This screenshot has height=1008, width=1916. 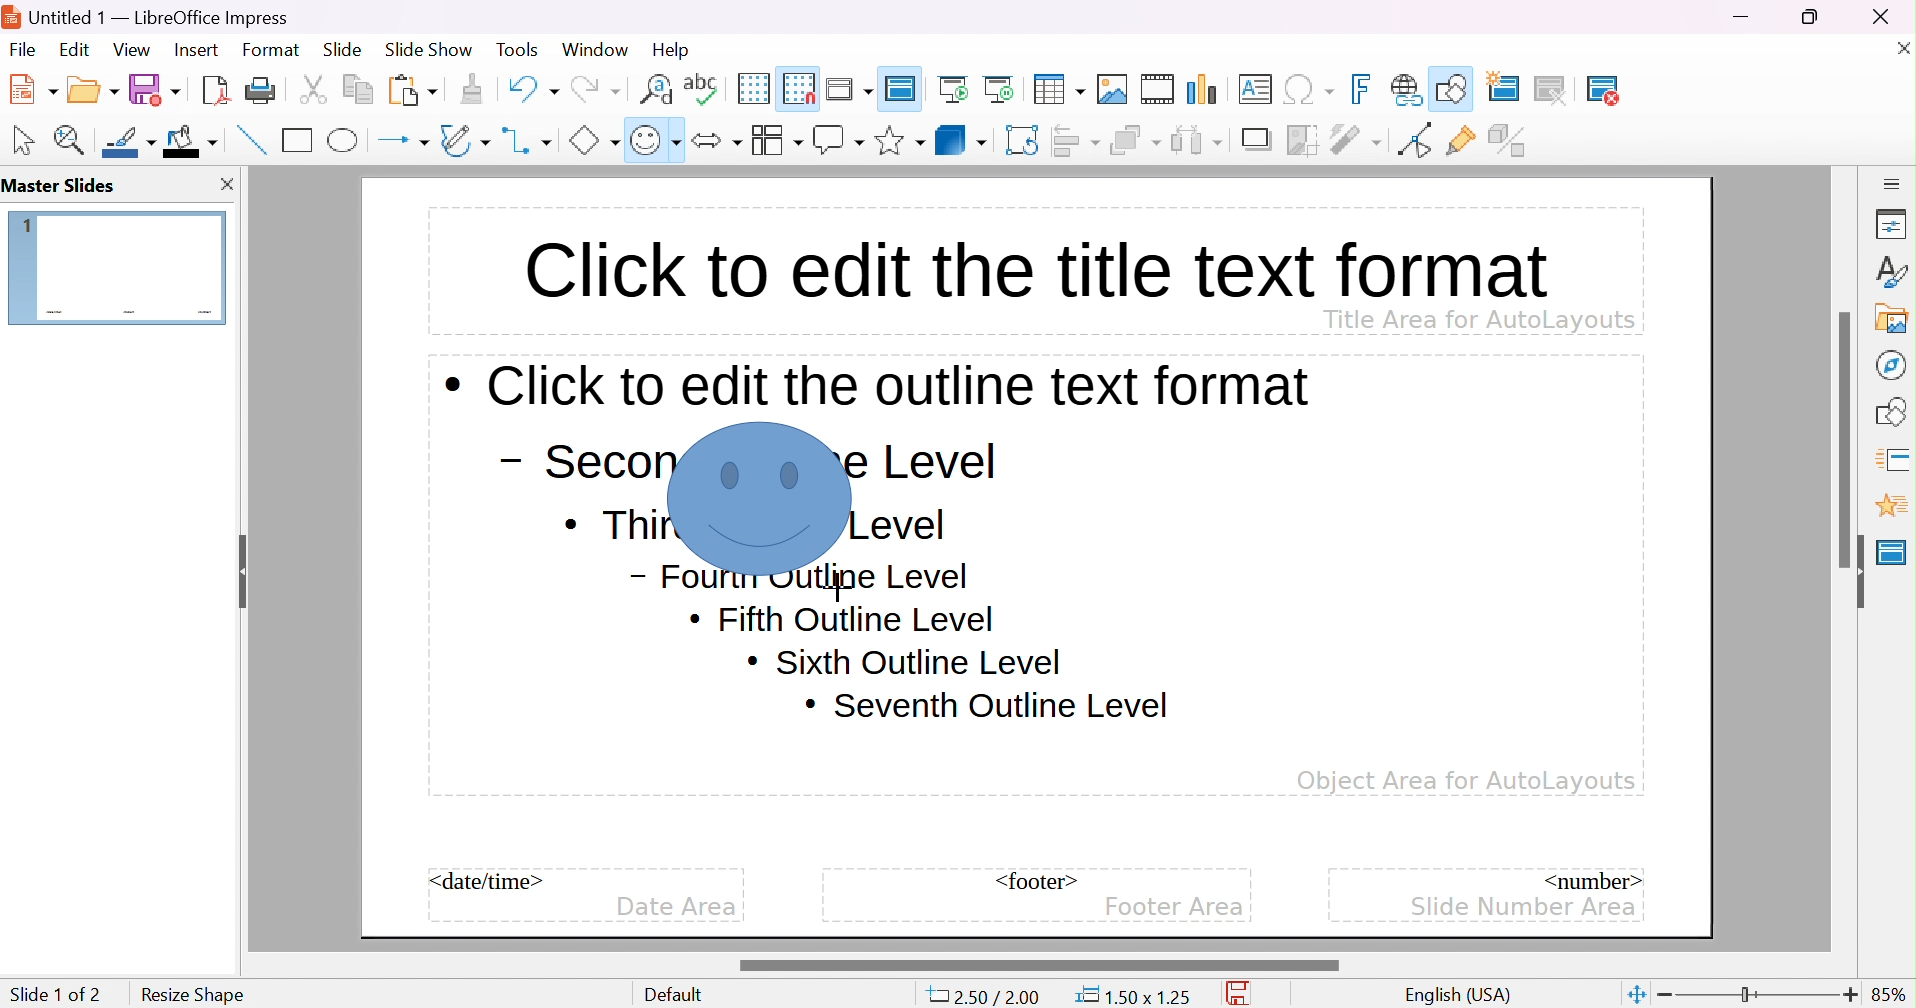 I want to click on curves and polygons, so click(x=464, y=140).